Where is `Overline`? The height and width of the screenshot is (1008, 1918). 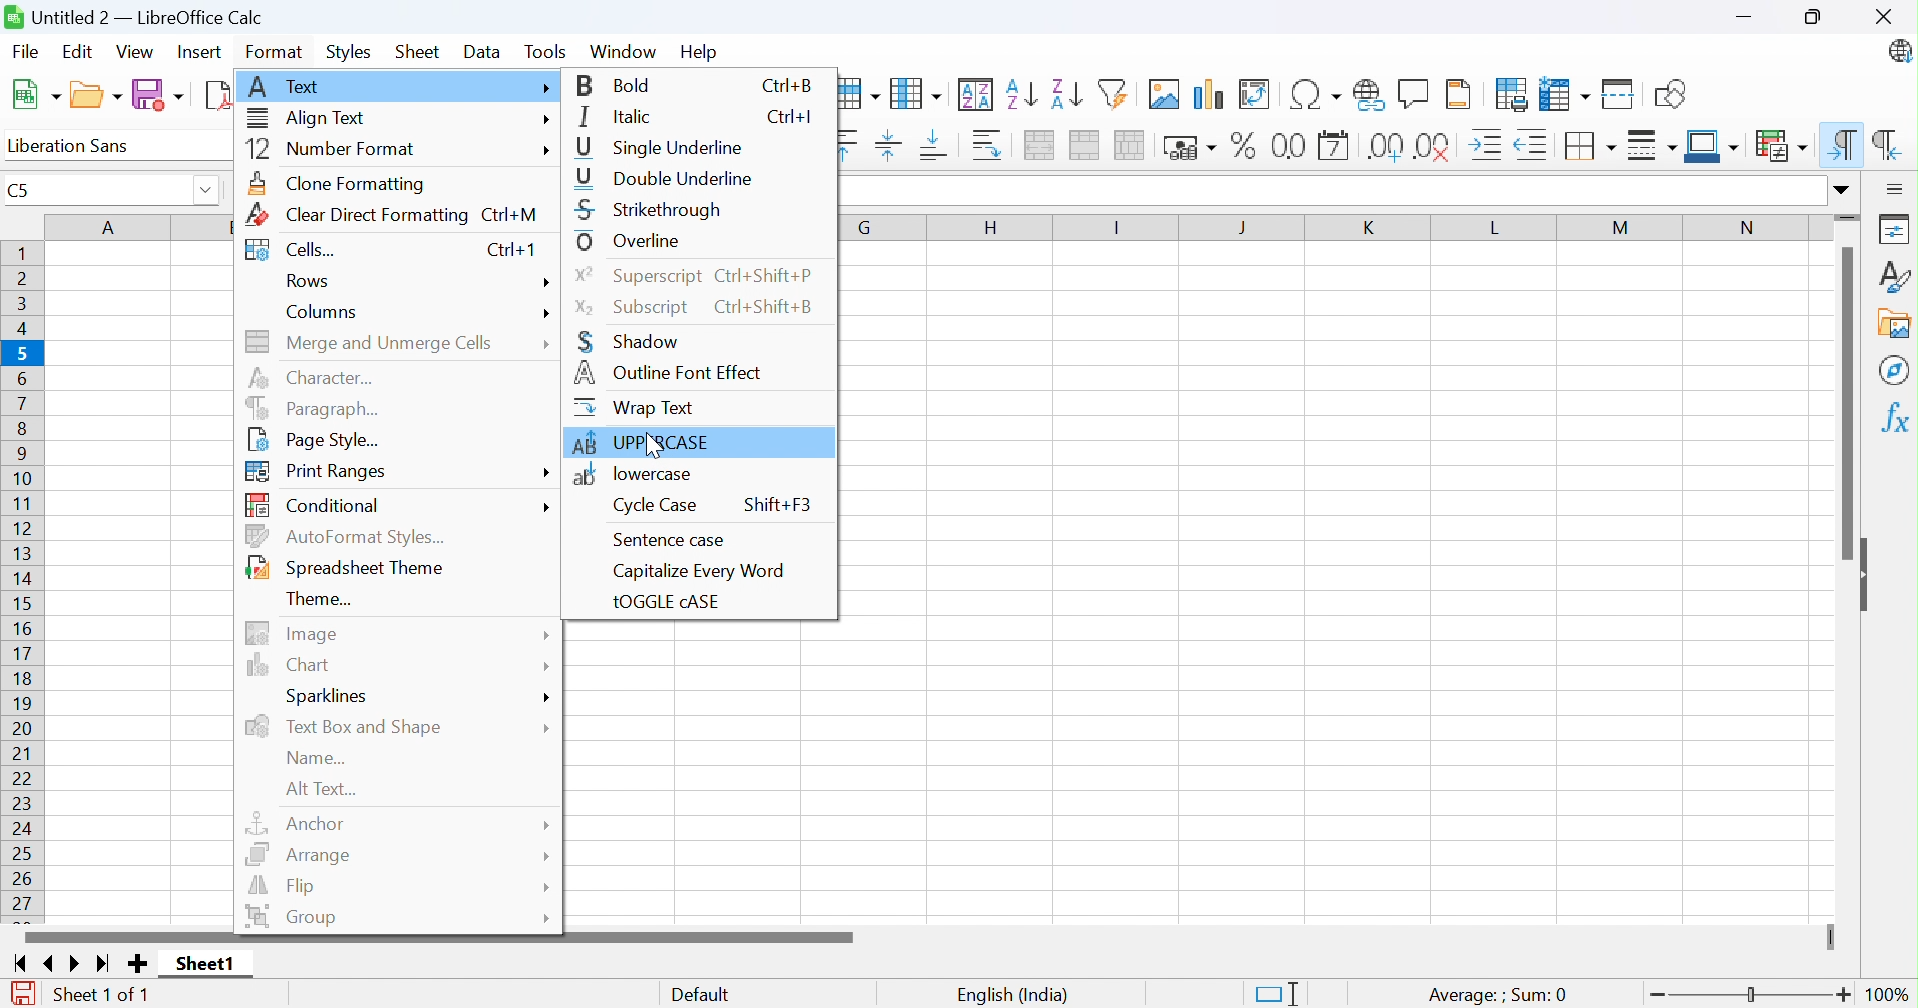
Overline is located at coordinates (632, 242).